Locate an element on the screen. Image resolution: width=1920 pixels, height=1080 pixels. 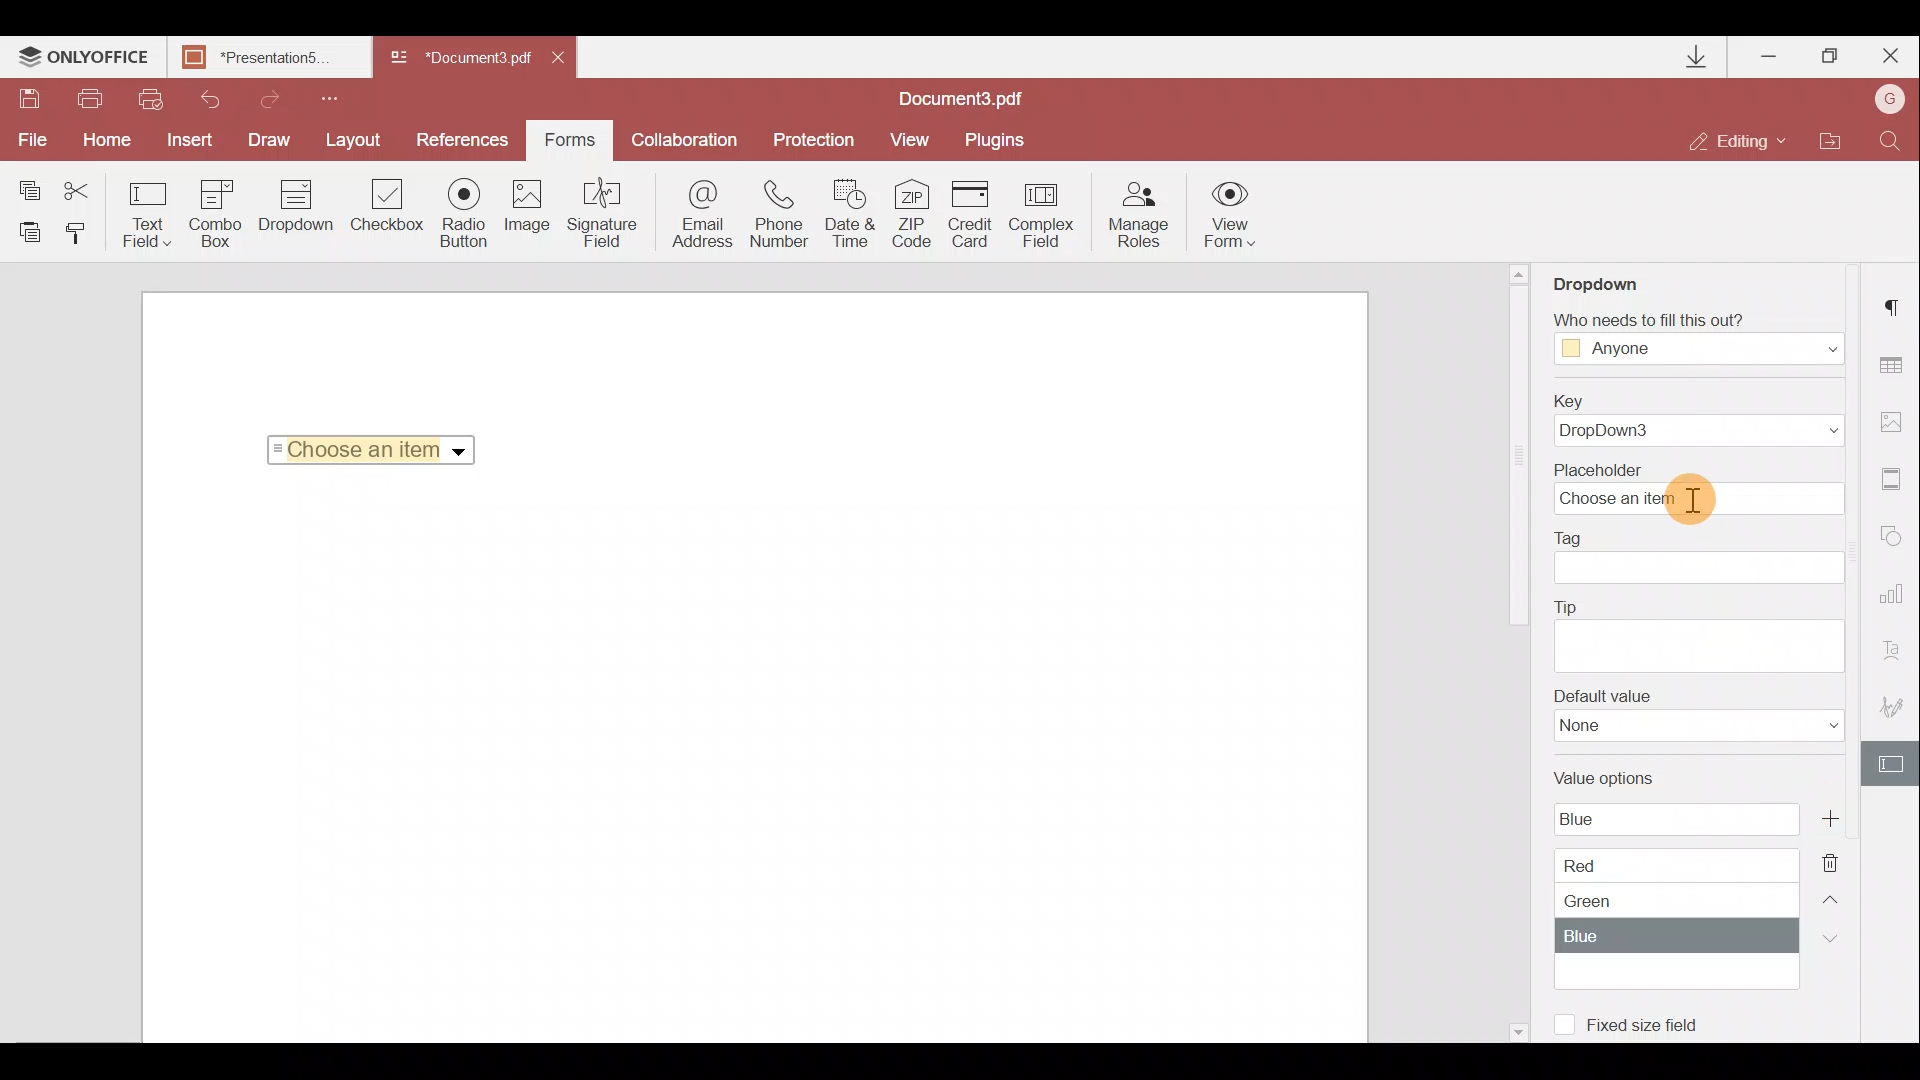
File is located at coordinates (34, 142).